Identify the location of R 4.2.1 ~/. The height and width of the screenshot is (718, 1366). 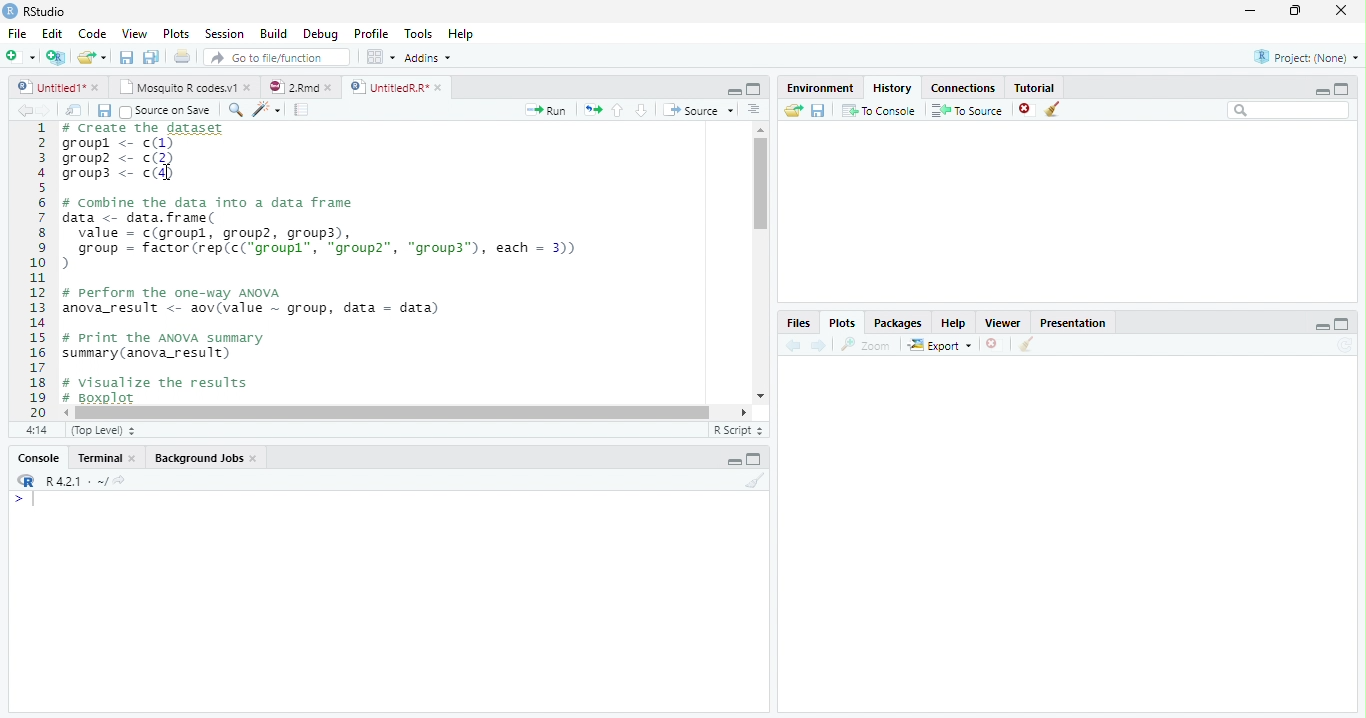
(77, 481).